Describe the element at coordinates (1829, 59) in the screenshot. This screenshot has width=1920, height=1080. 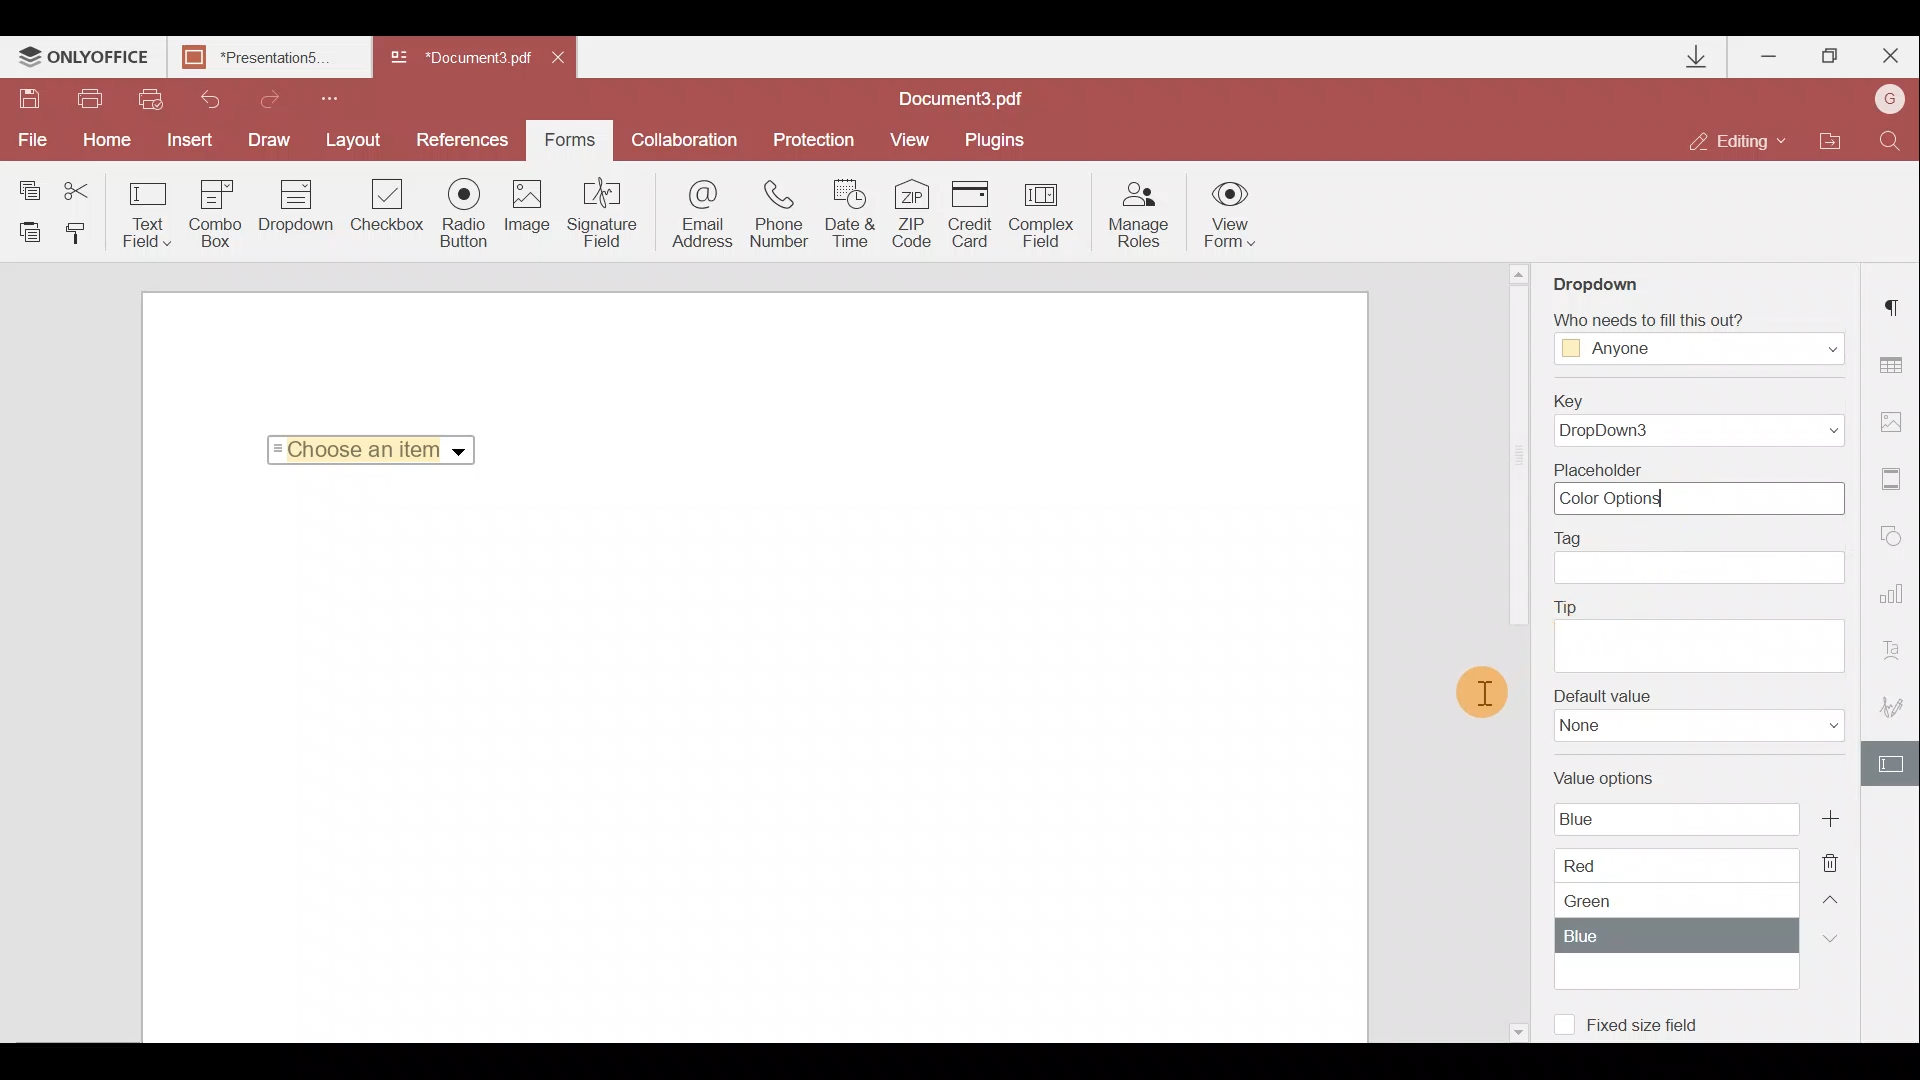
I see `Maximize` at that location.